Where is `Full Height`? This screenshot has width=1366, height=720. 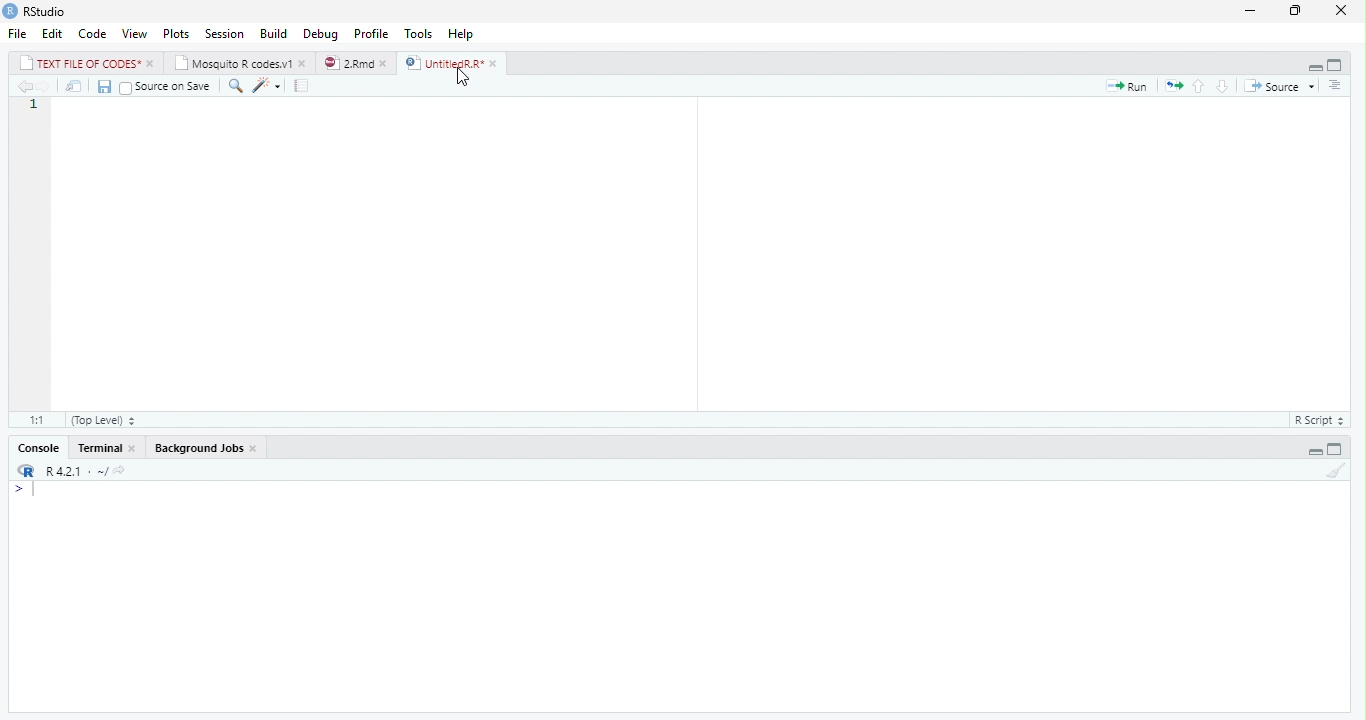 Full Height is located at coordinates (1338, 64).